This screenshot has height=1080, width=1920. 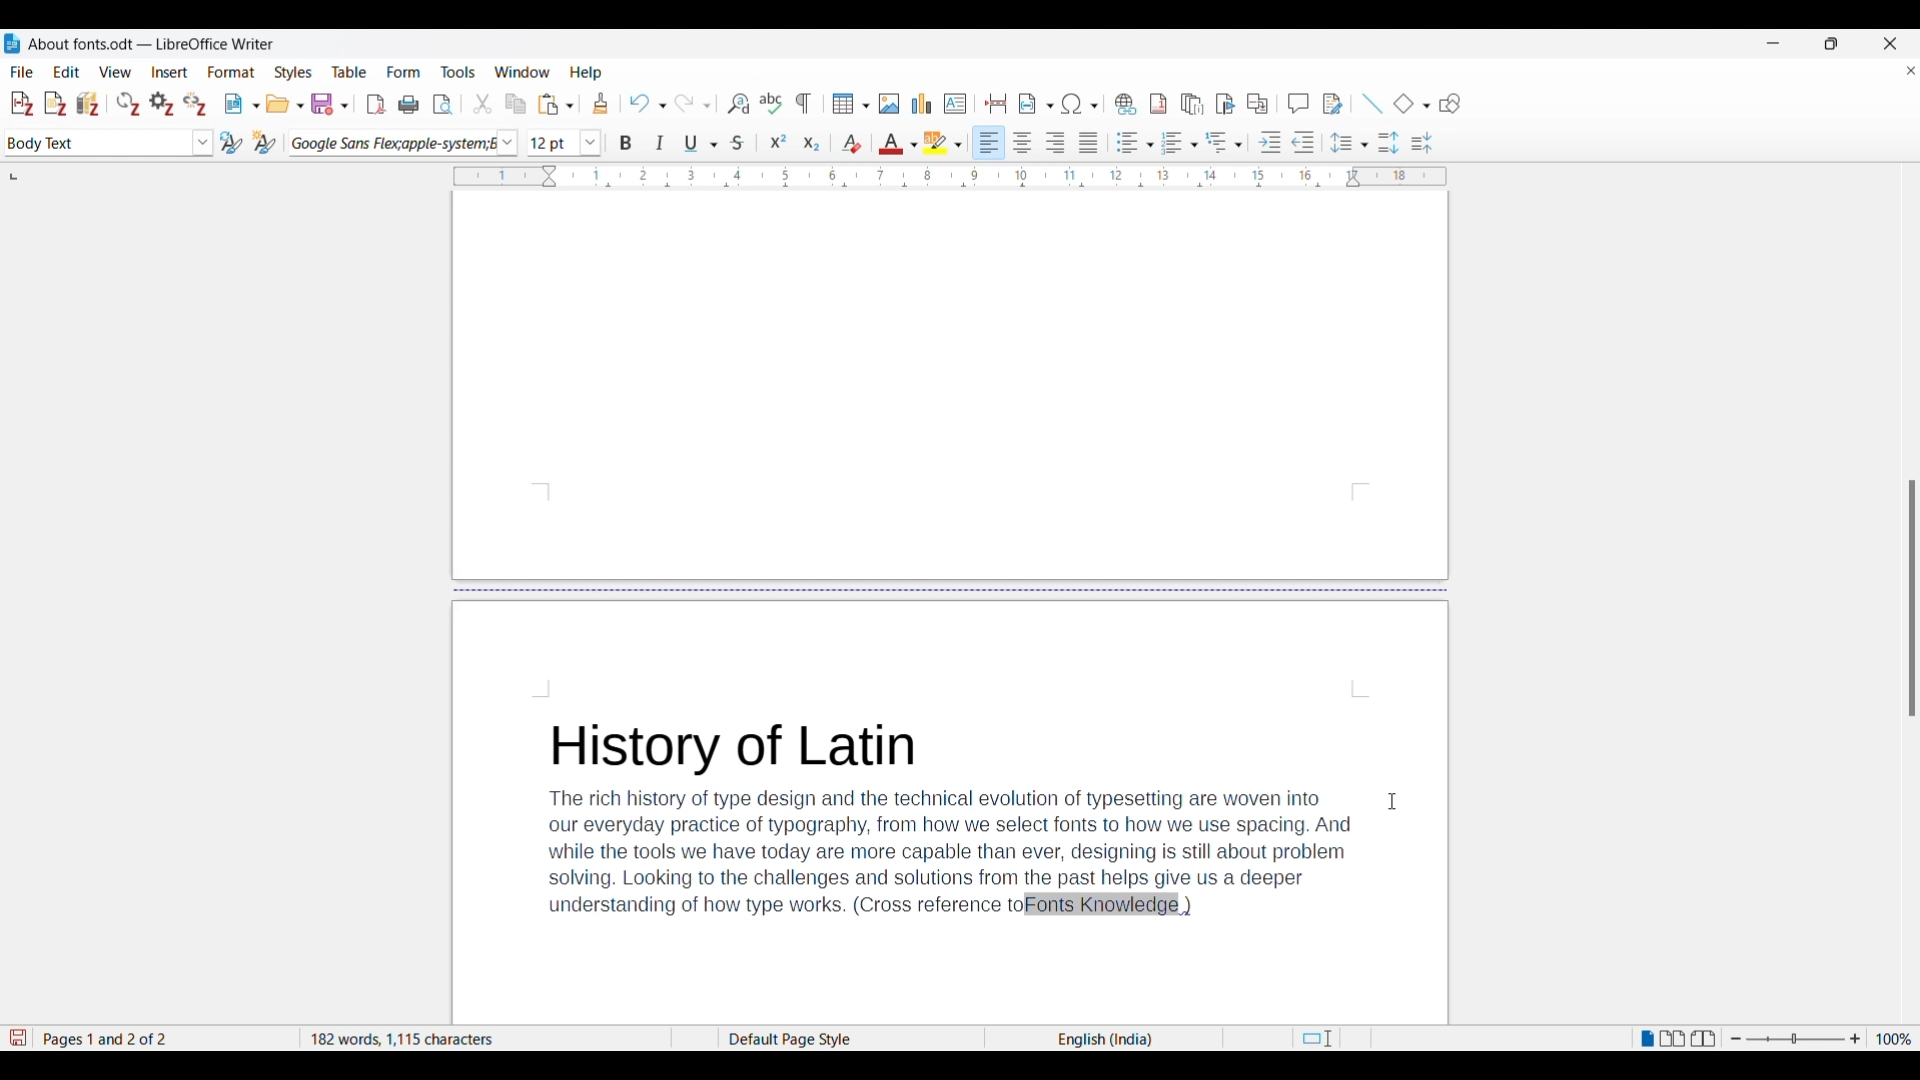 I want to click on Find and replace, so click(x=738, y=103).